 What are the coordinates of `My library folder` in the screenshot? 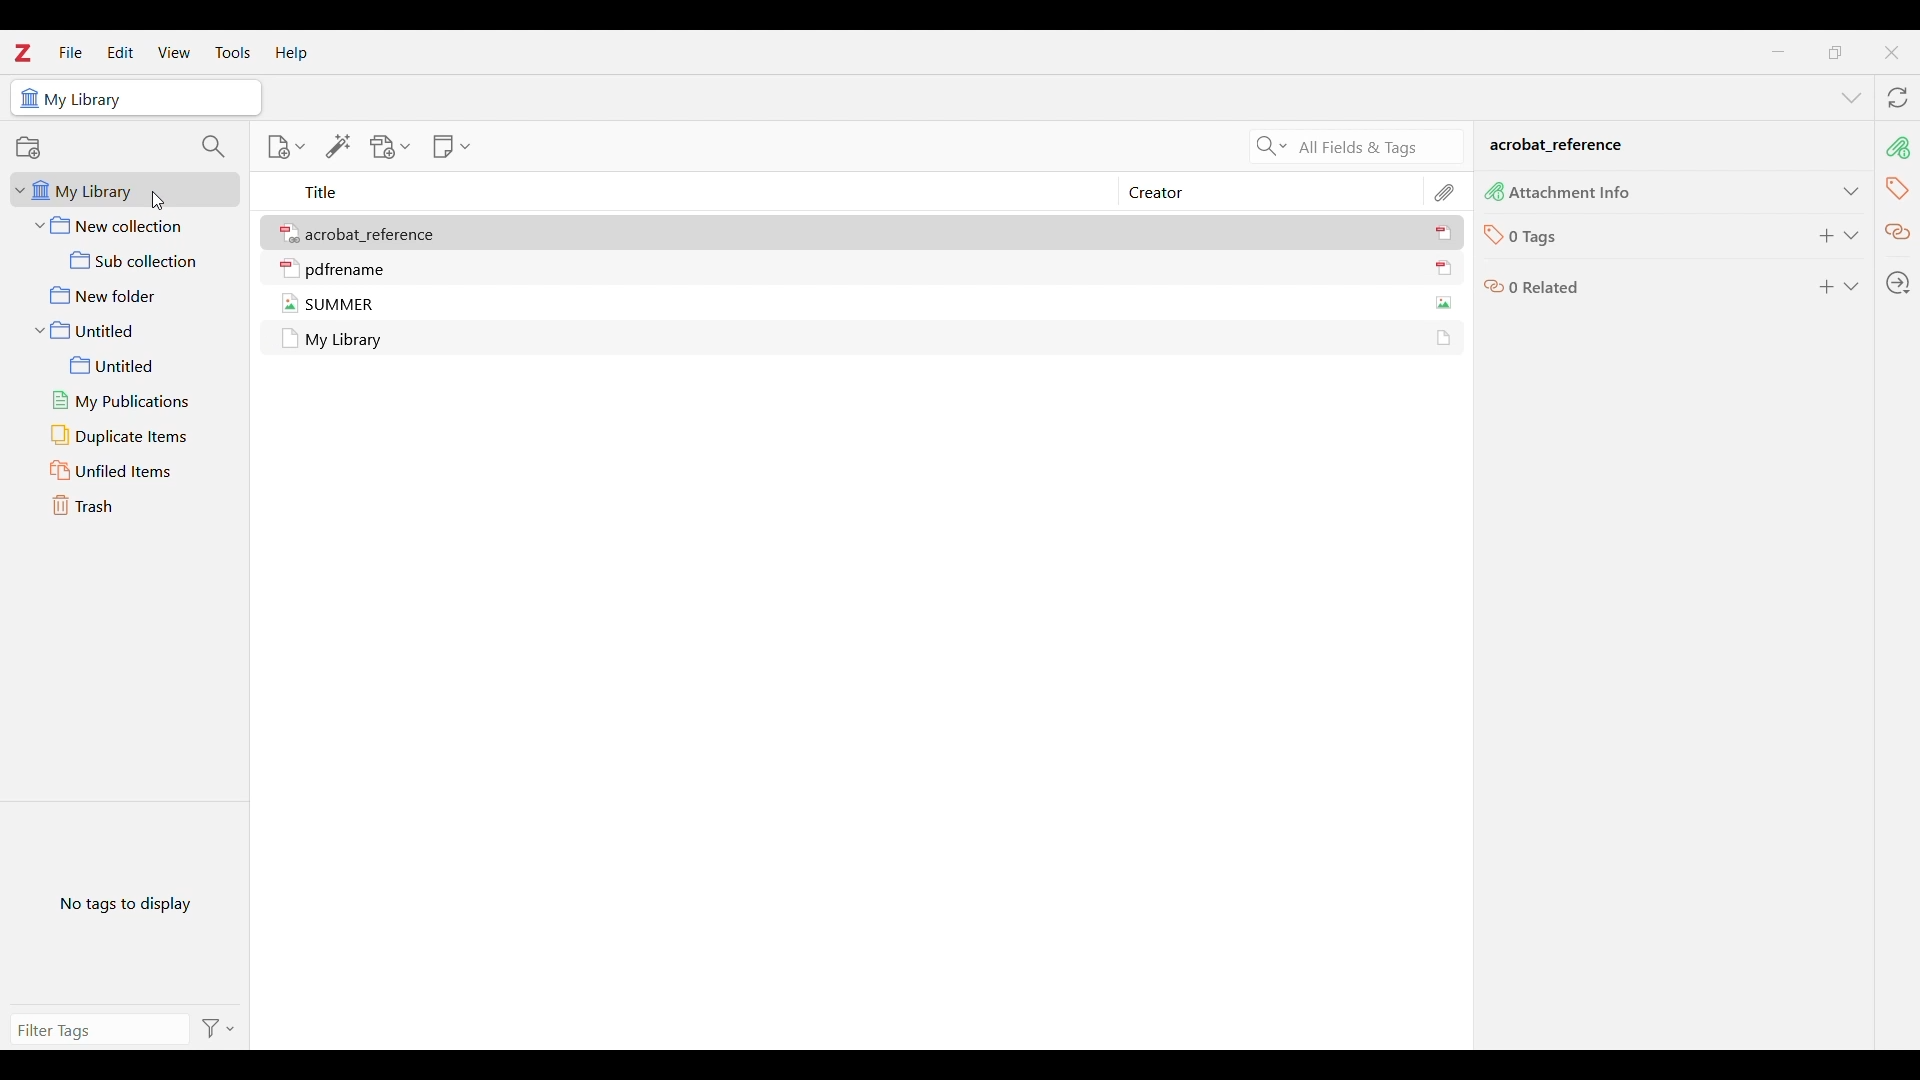 It's located at (124, 190).